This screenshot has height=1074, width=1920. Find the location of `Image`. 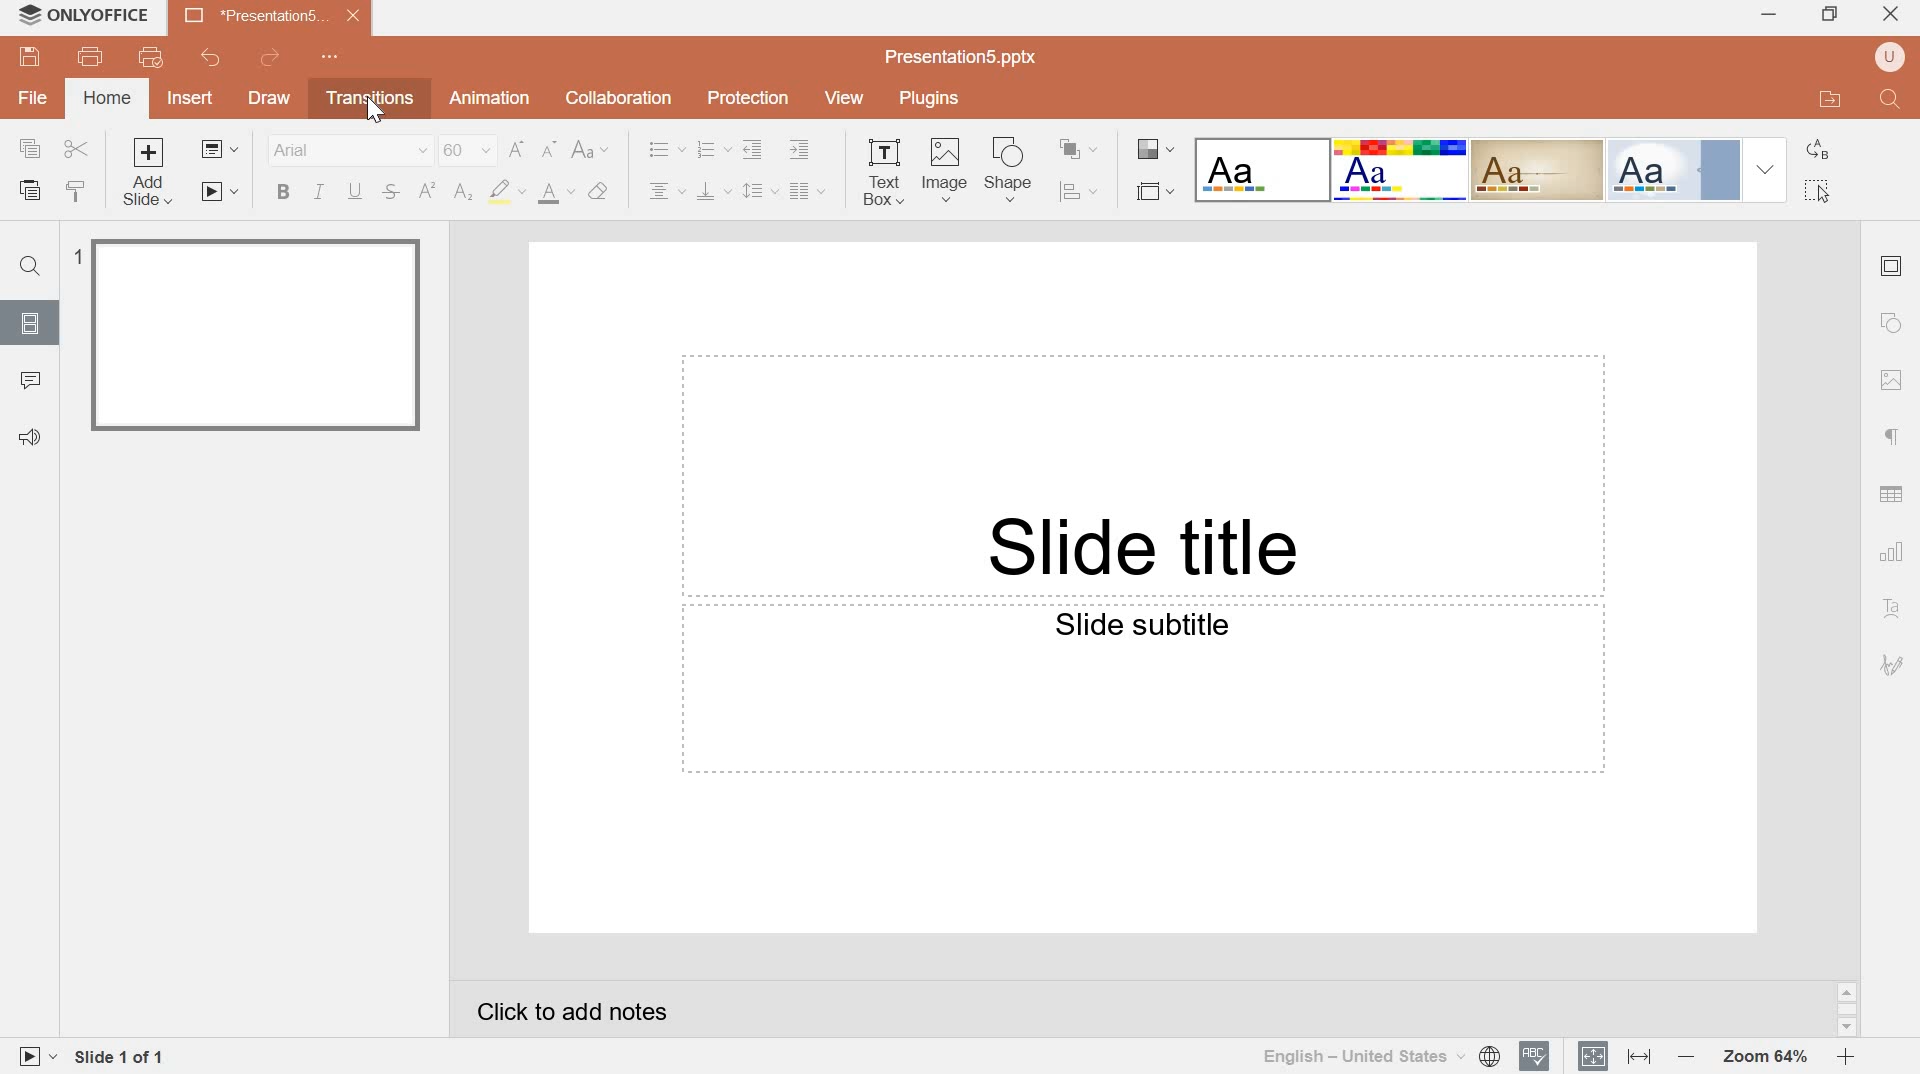

Image is located at coordinates (948, 170).